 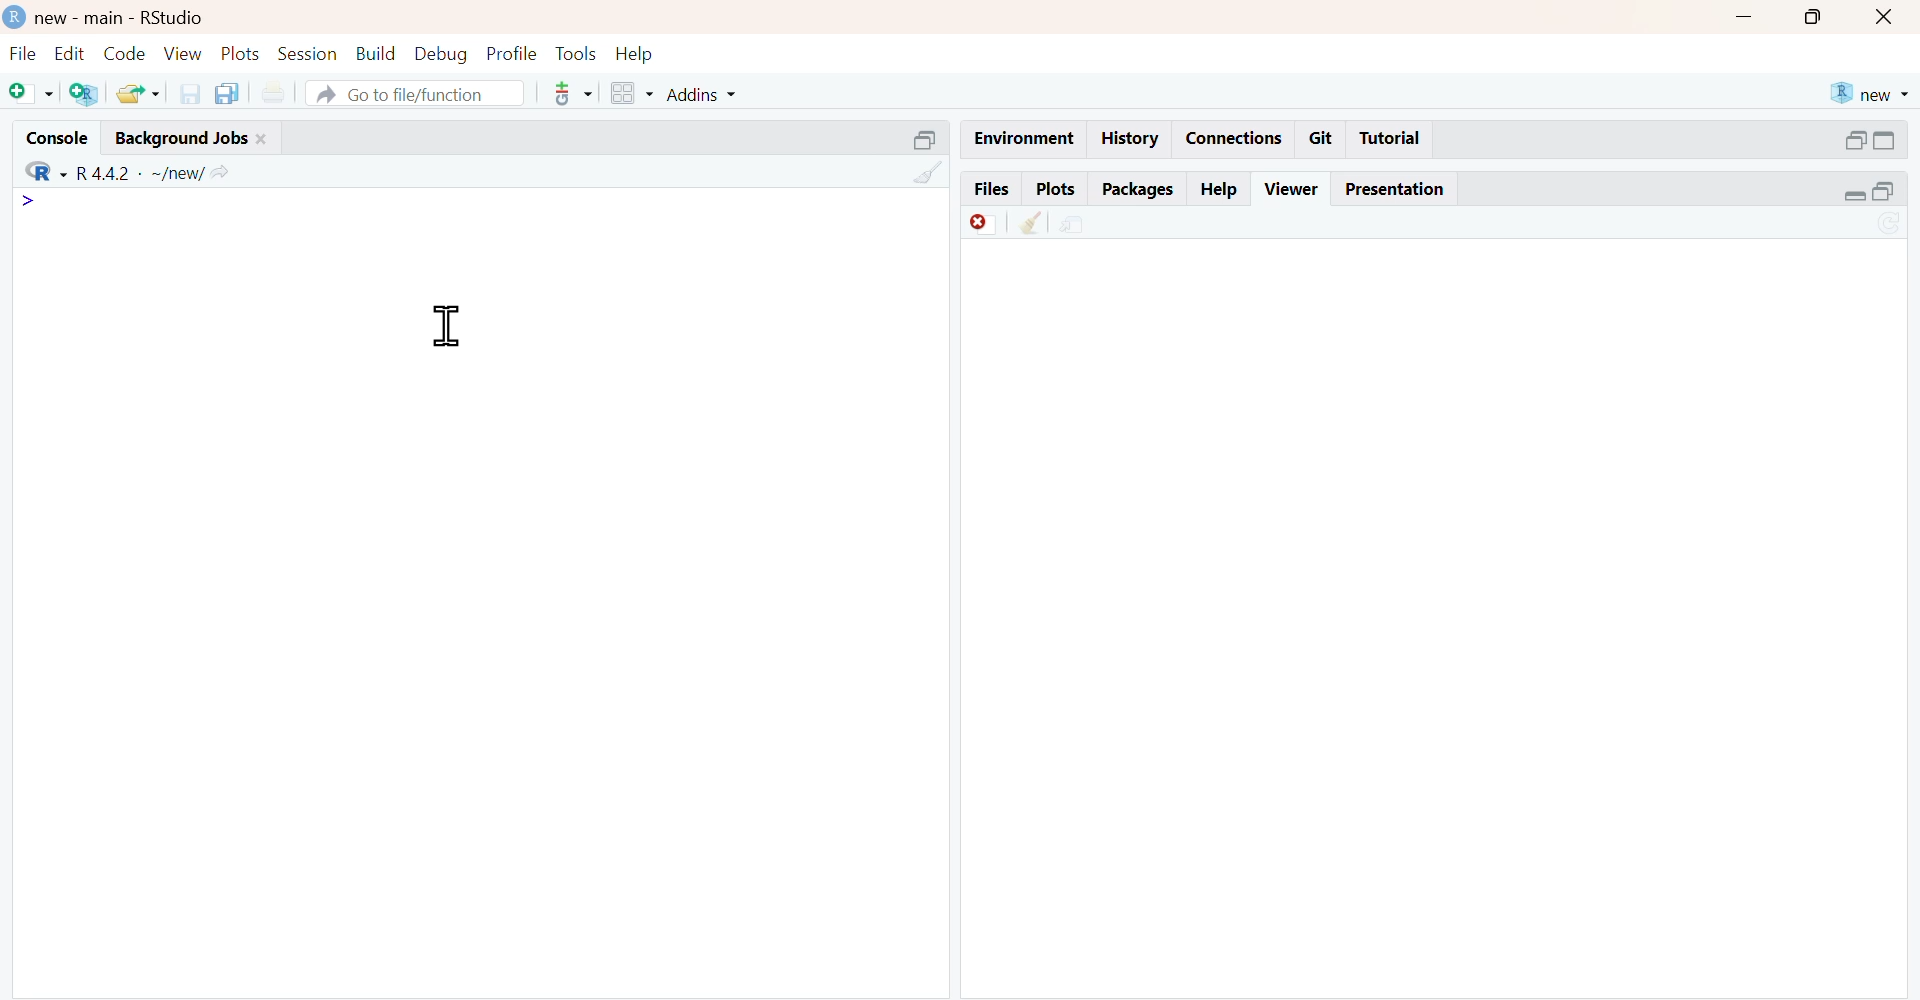 I want to click on console, so click(x=58, y=138).